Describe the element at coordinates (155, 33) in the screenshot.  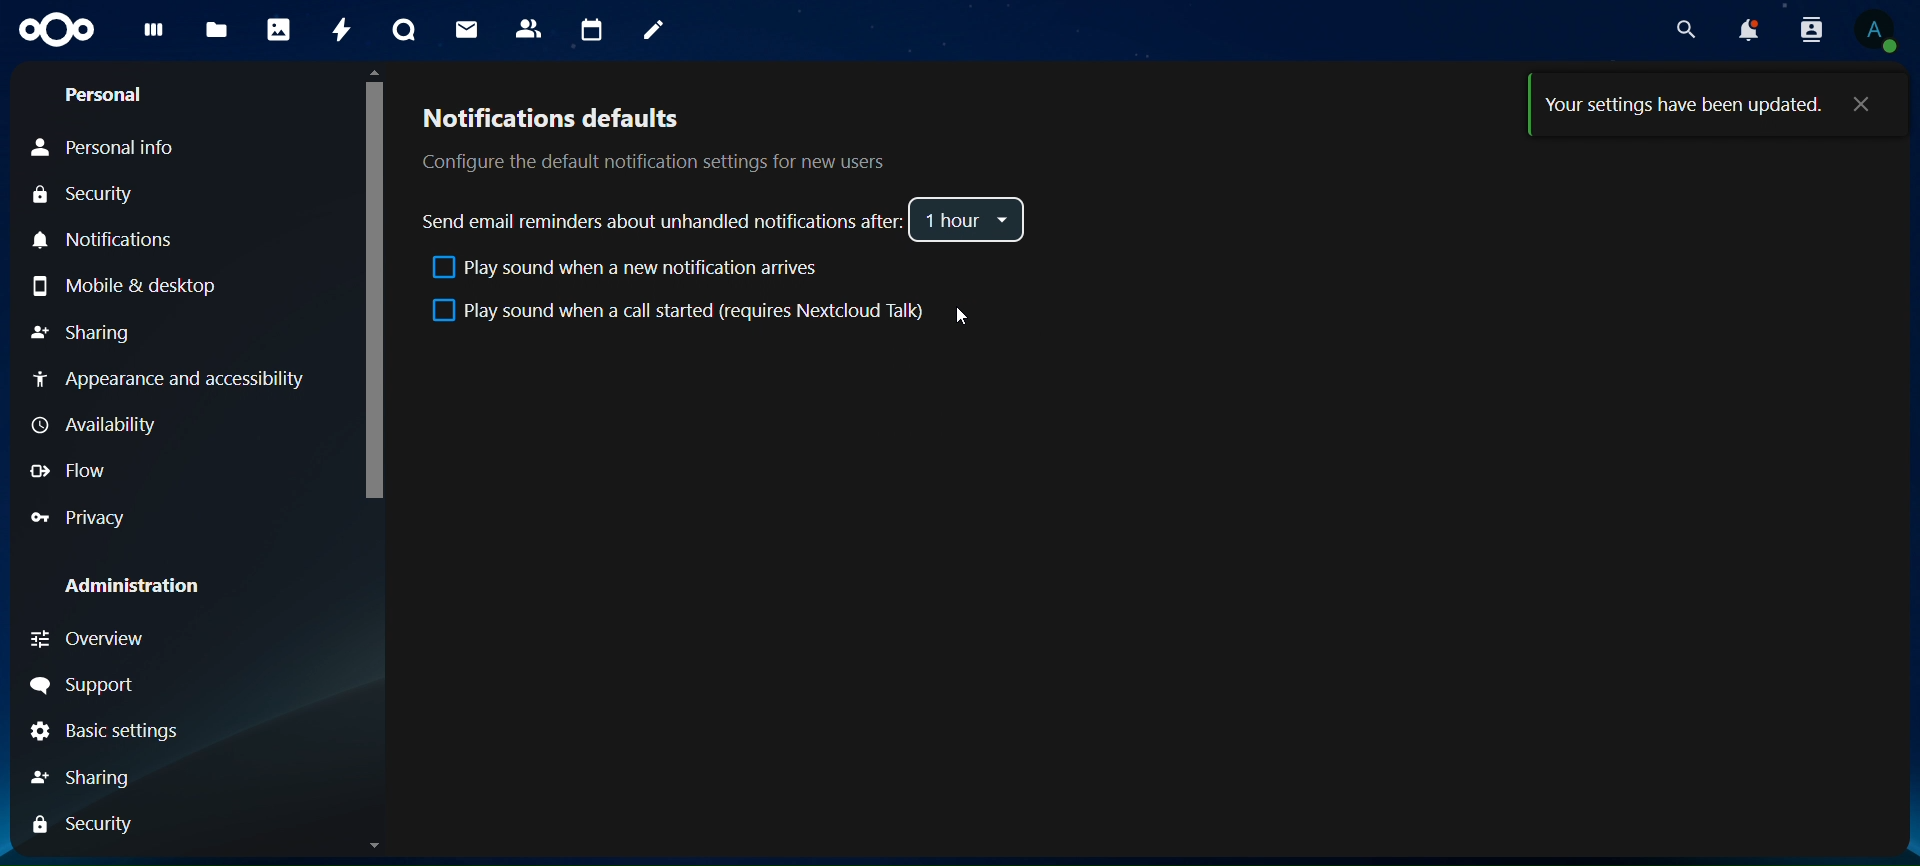
I see `dashboard` at that location.